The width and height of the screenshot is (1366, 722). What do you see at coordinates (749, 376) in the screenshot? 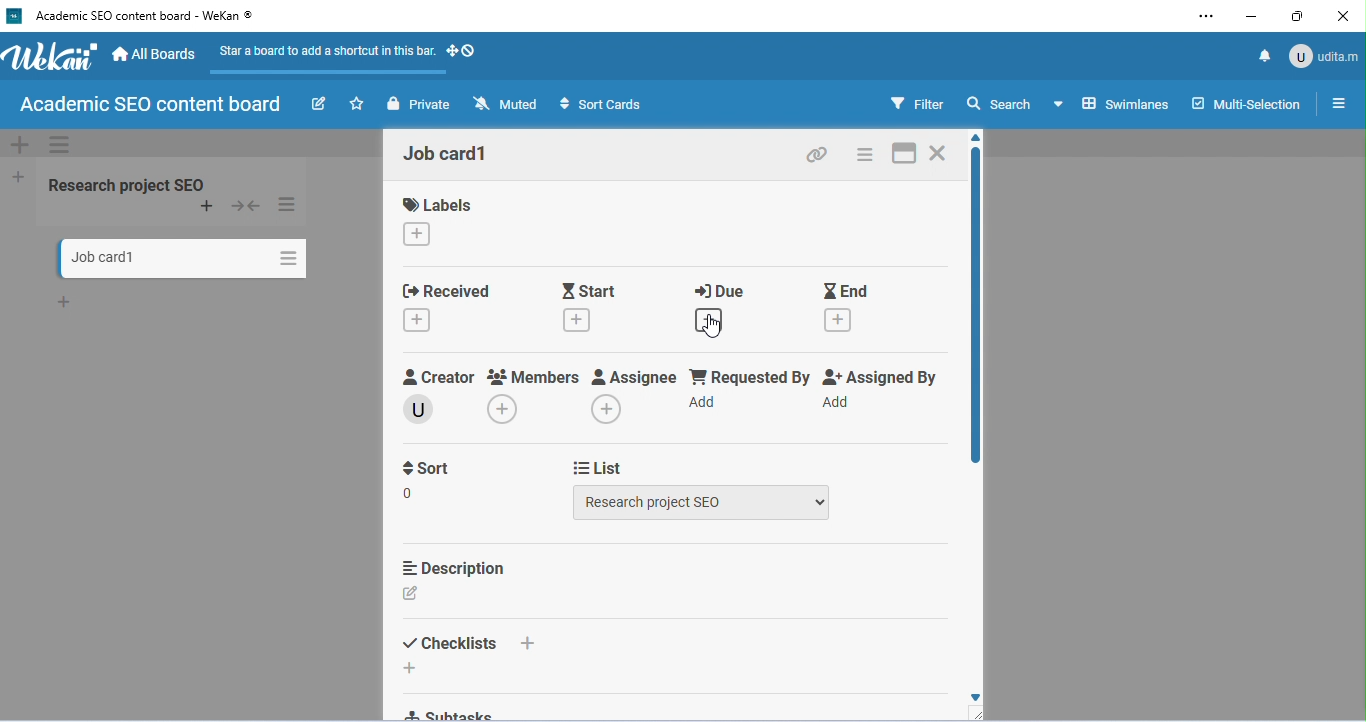
I see `requested by` at bounding box center [749, 376].